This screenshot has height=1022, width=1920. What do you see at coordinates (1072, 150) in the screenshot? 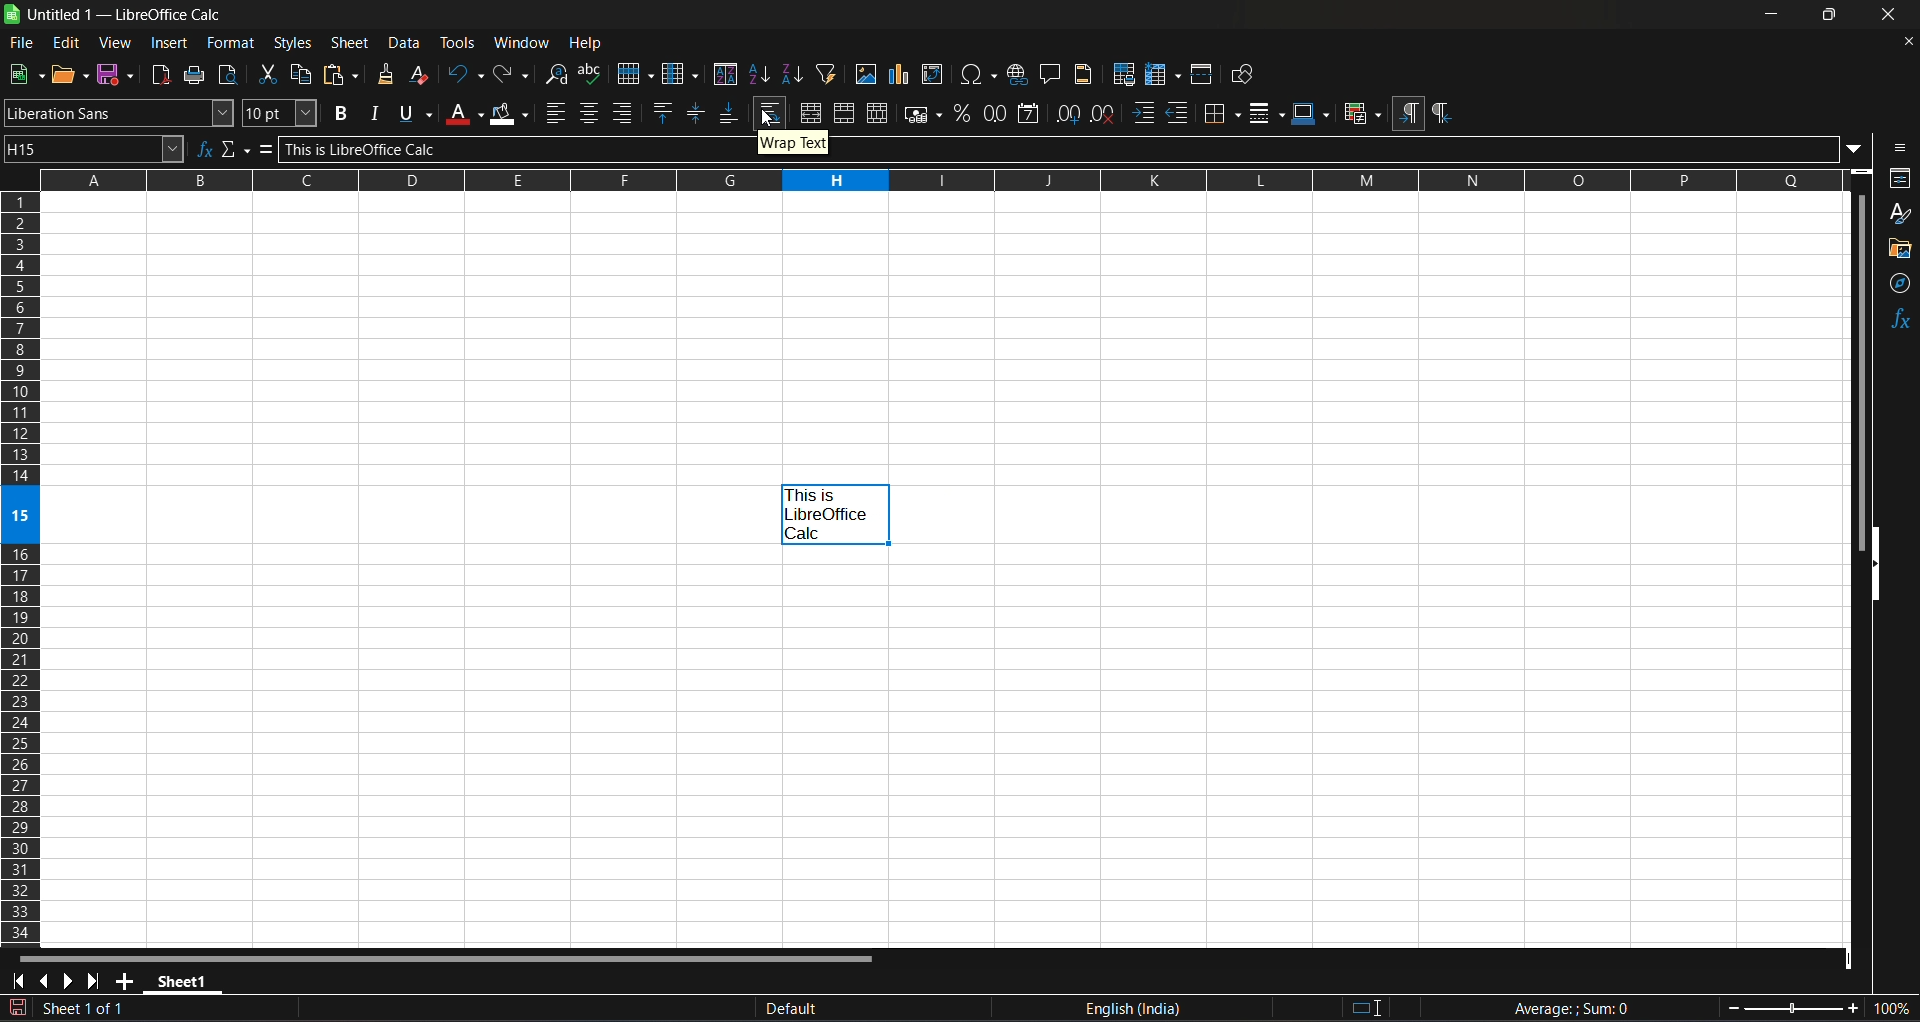
I see `input line` at bounding box center [1072, 150].